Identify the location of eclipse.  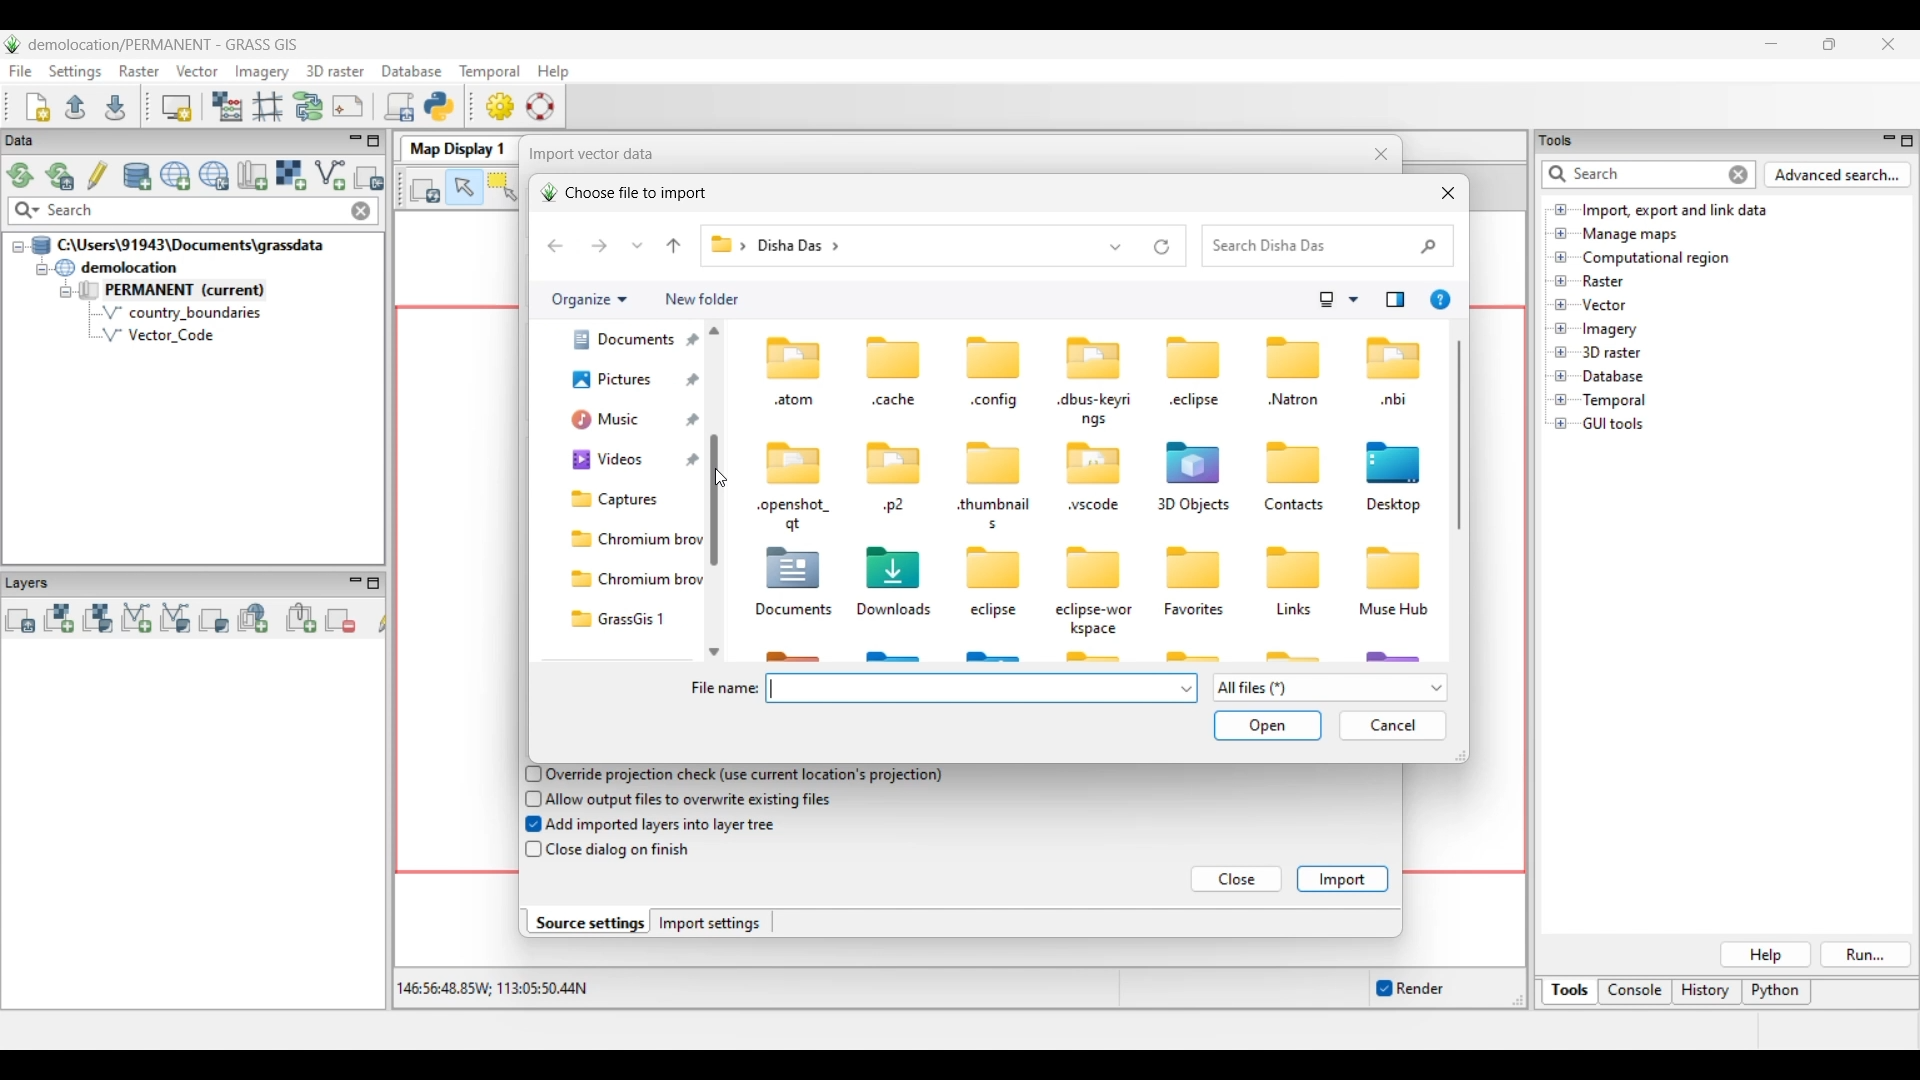
(996, 612).